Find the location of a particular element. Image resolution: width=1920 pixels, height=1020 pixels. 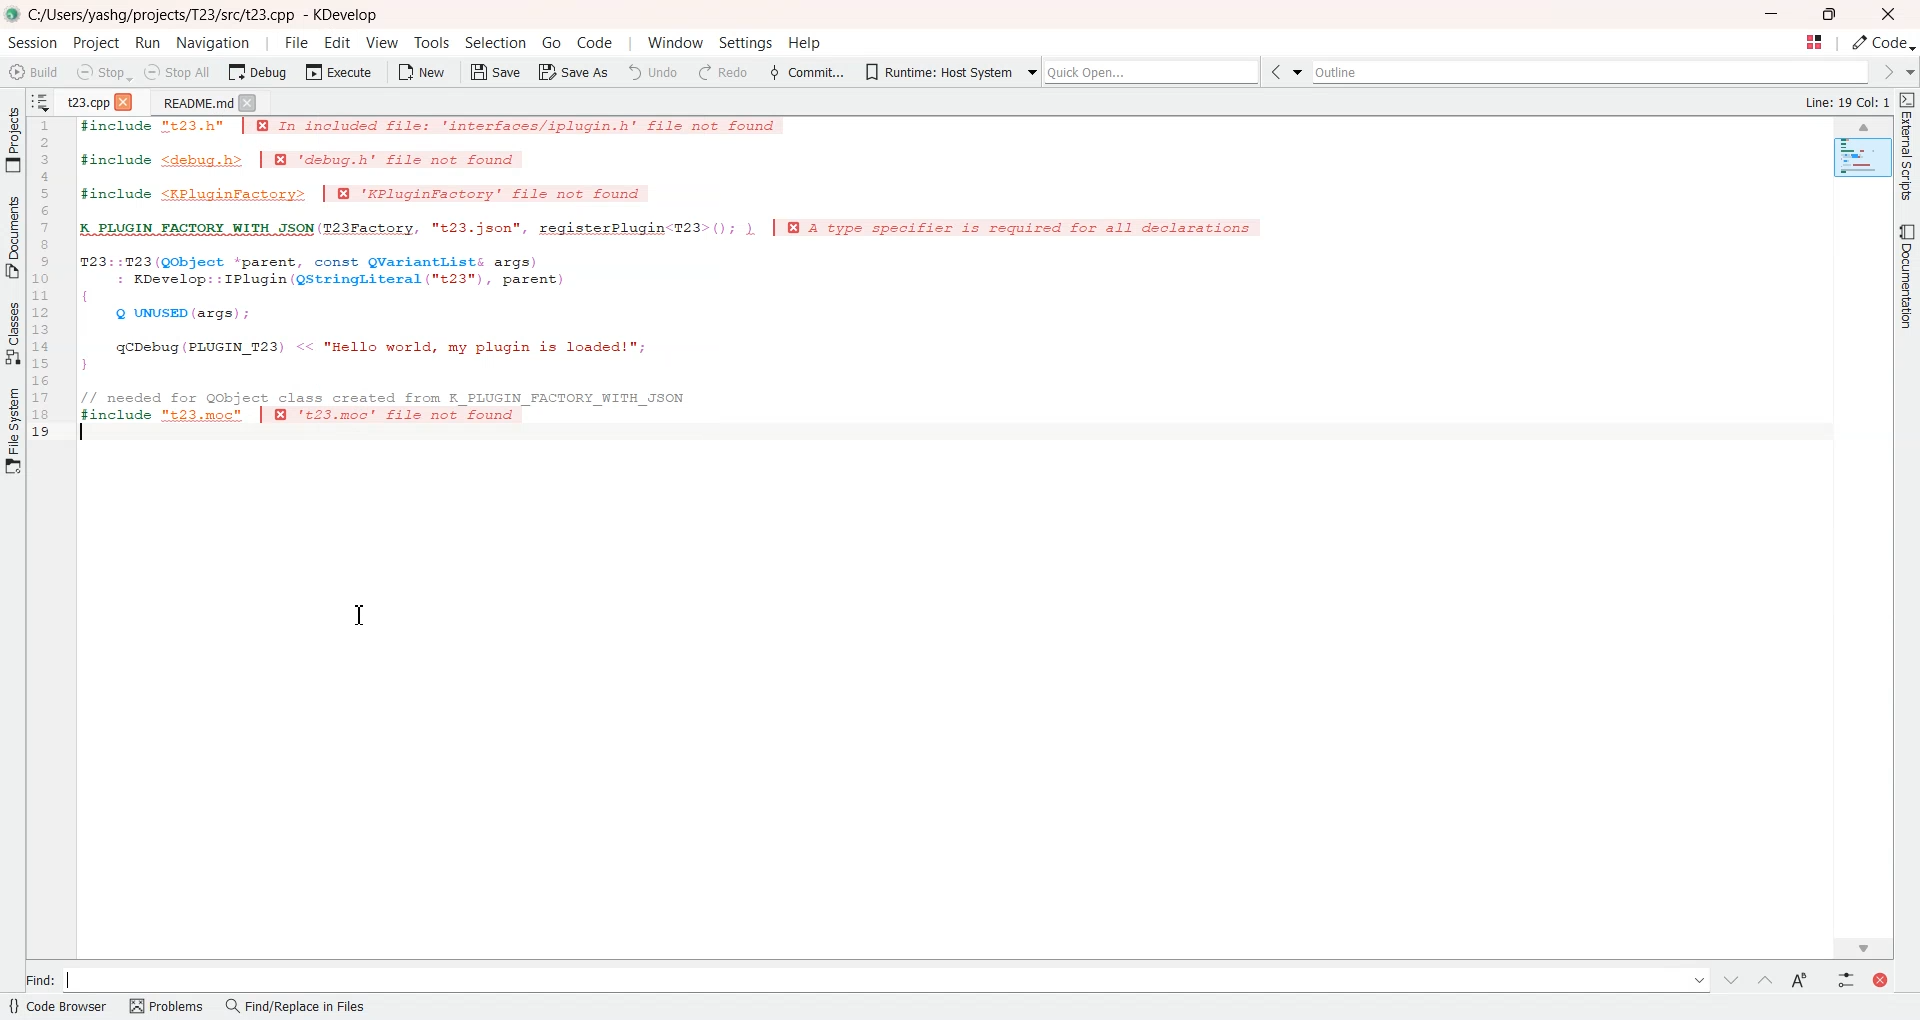

File system is located at coordinates (14, 436).